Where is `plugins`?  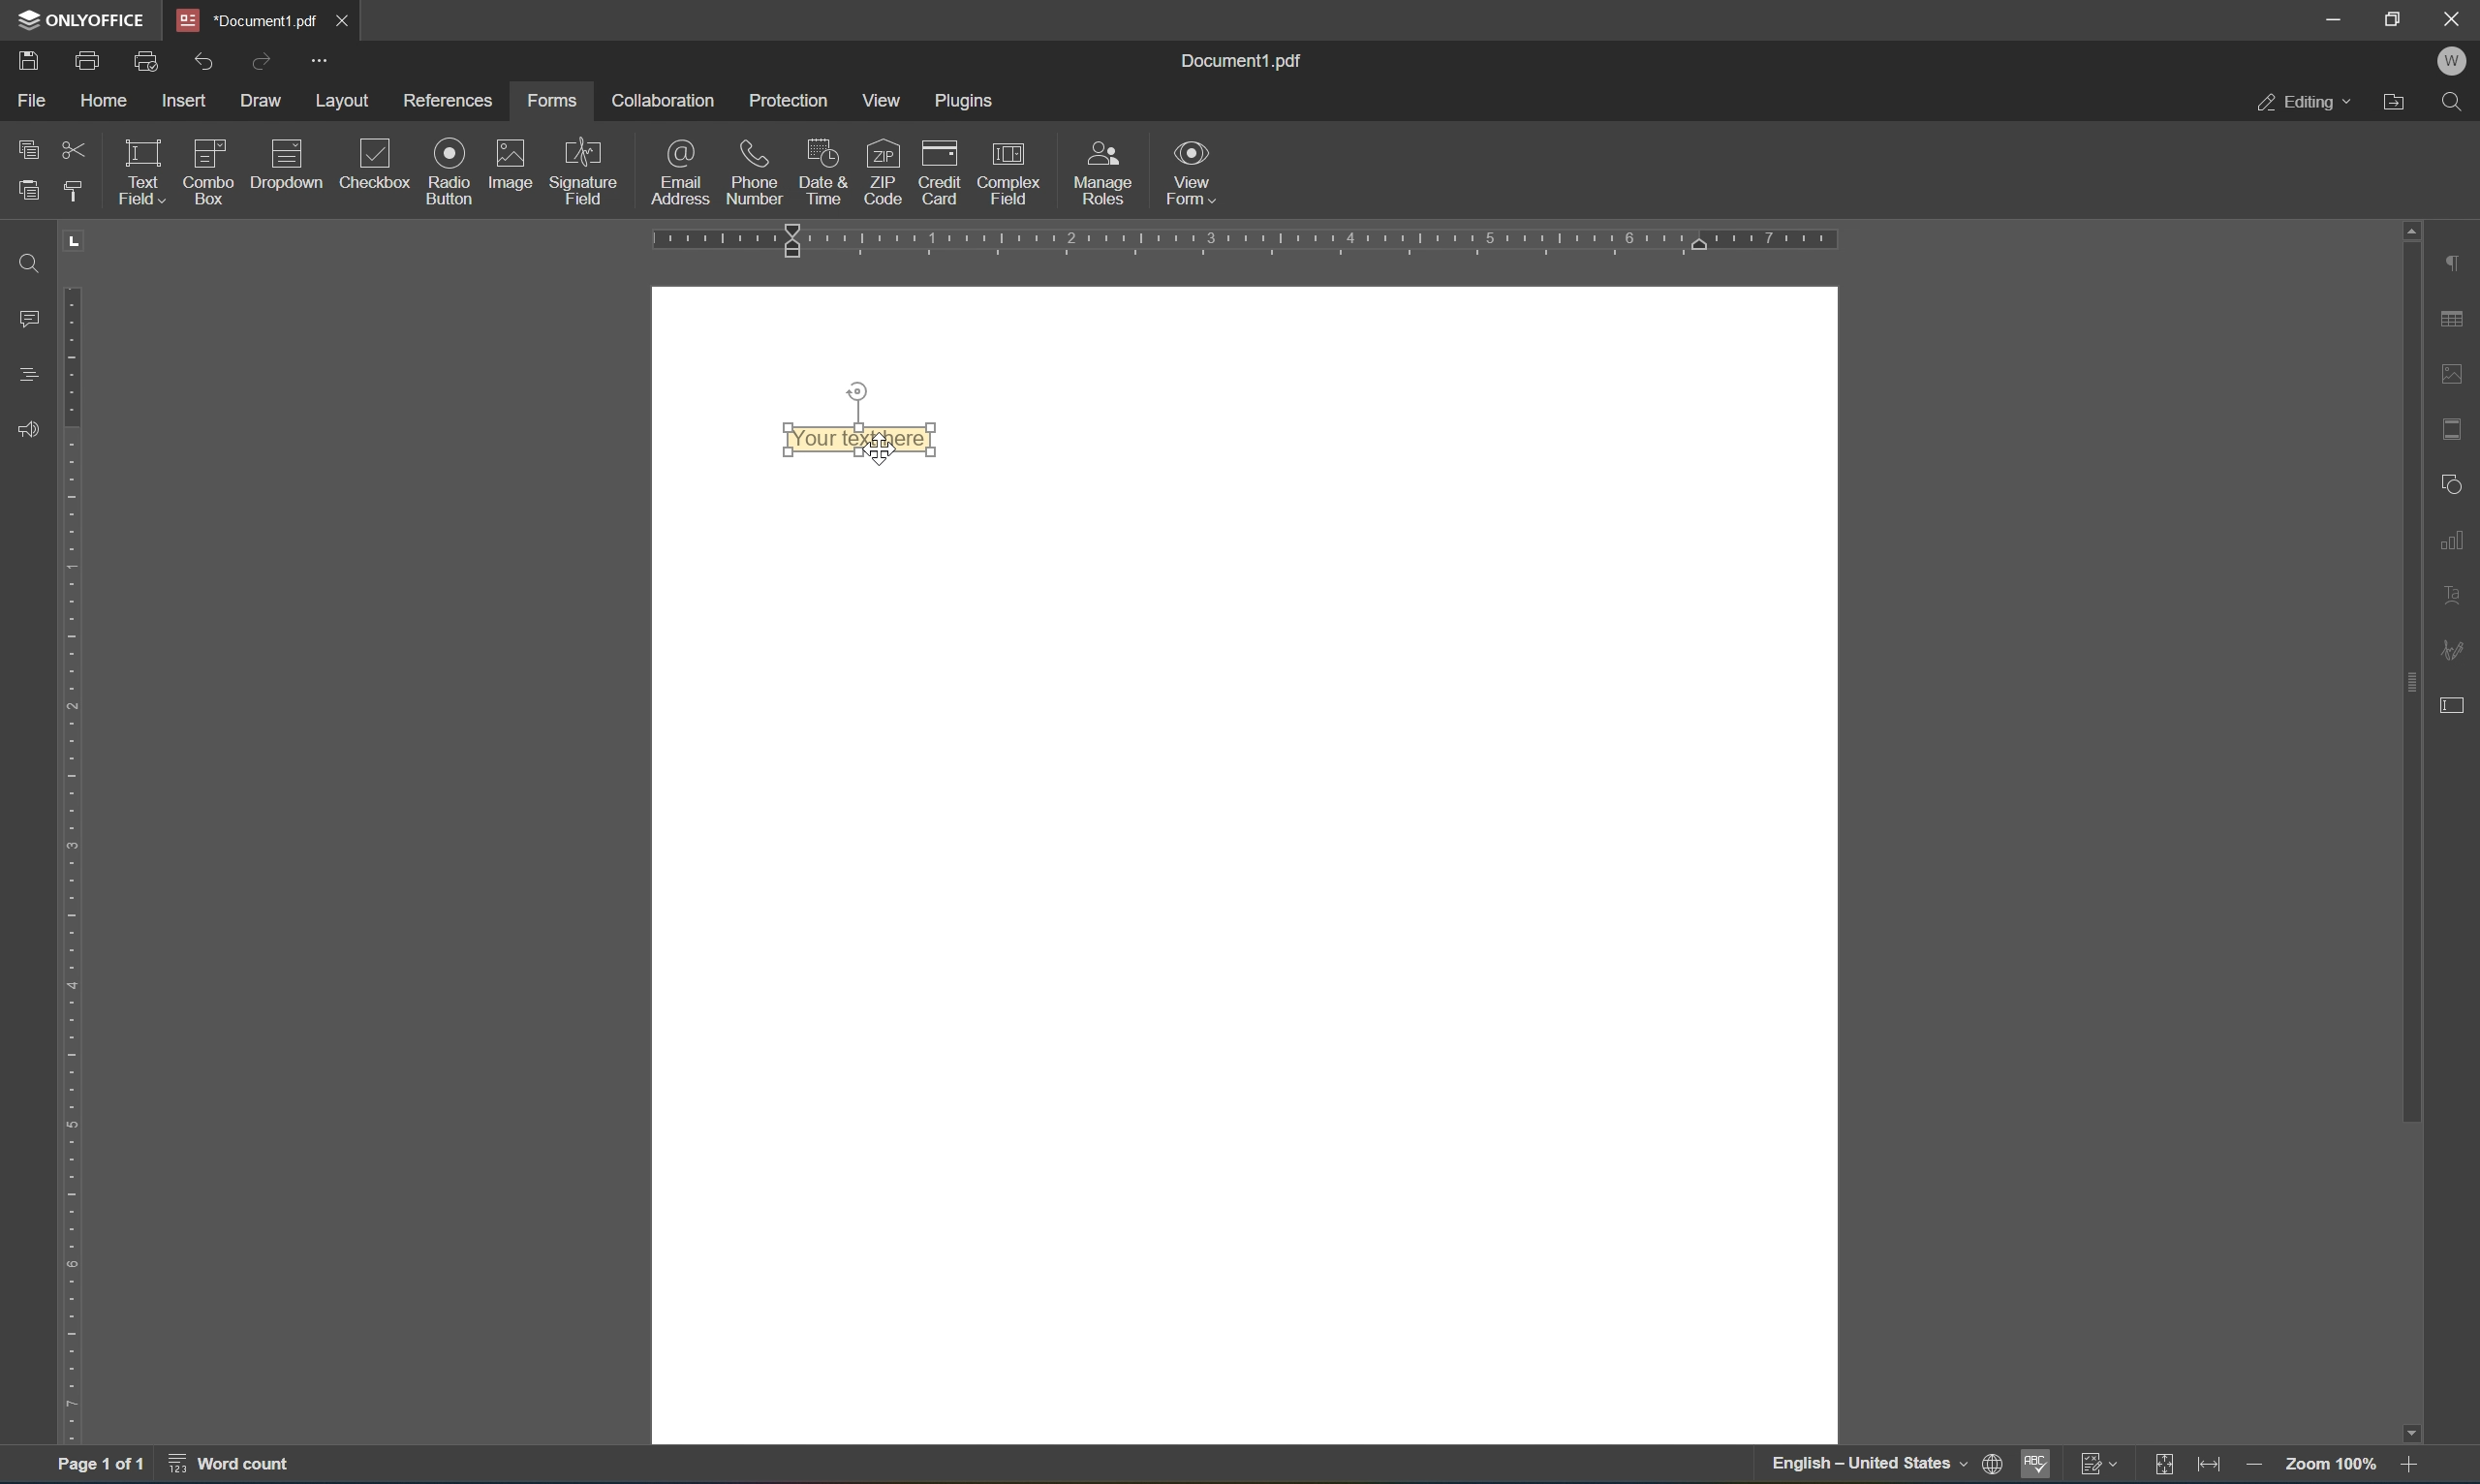 plugins is located at coordinates (969, 100).